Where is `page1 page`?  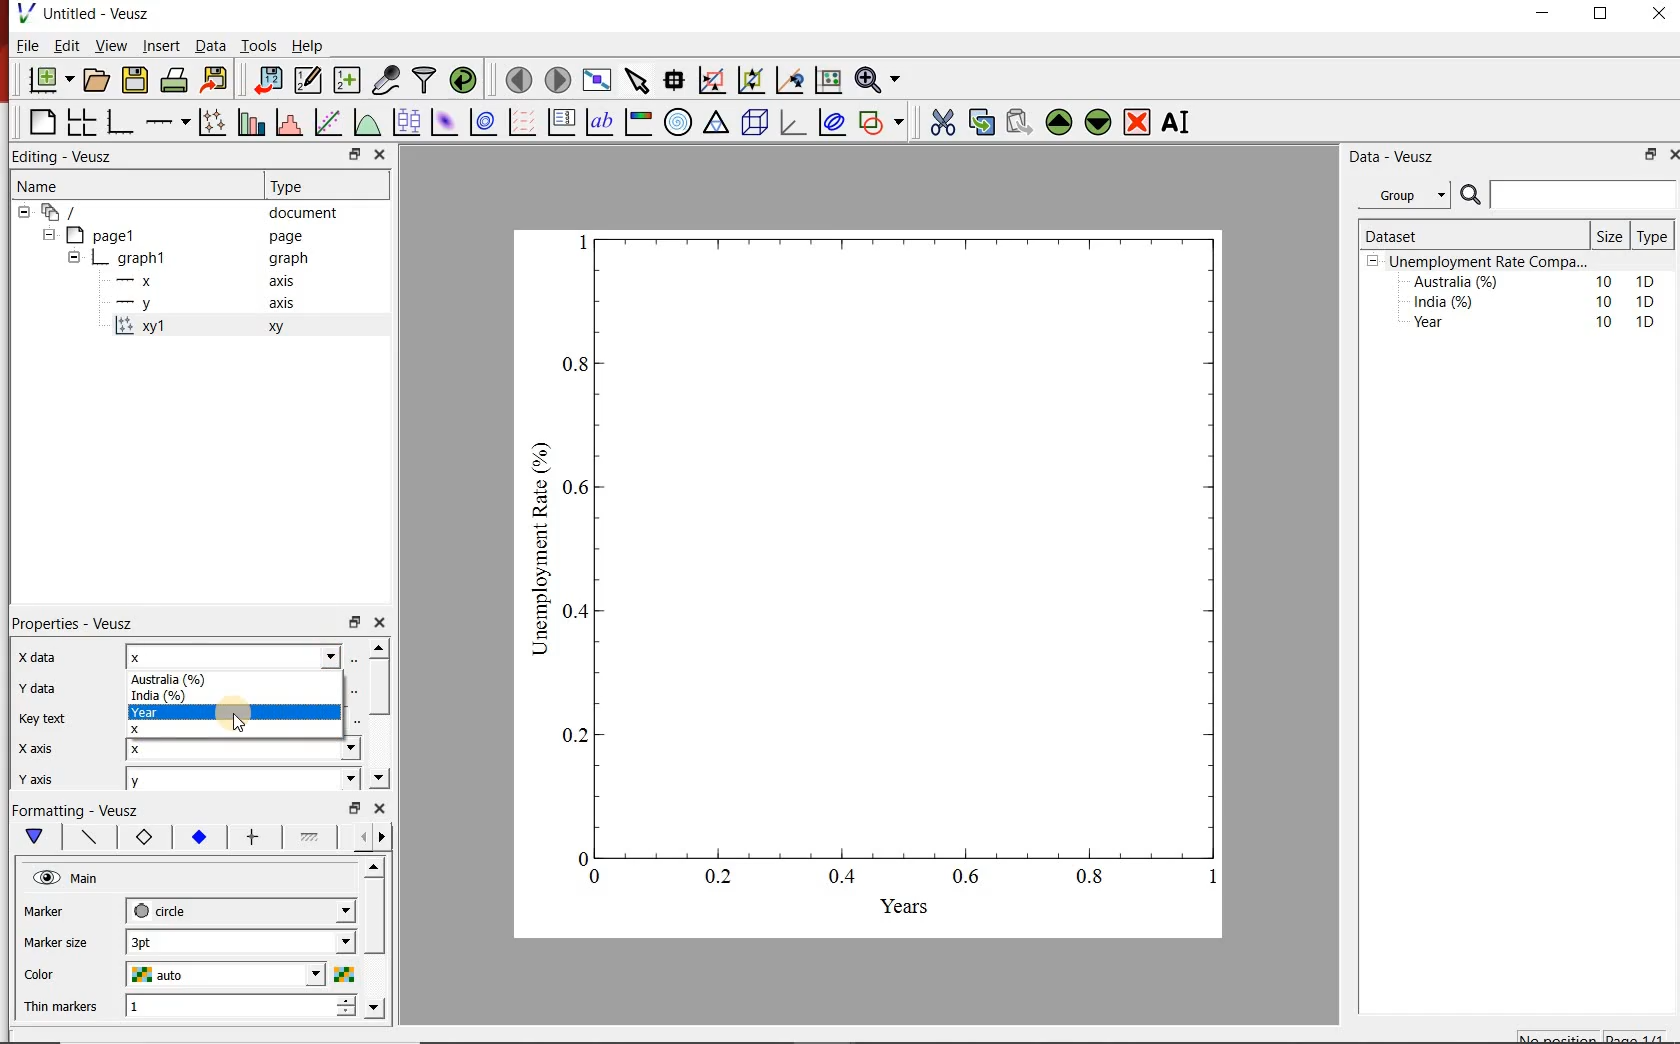 page1 page is located at coordinates (192, 235).